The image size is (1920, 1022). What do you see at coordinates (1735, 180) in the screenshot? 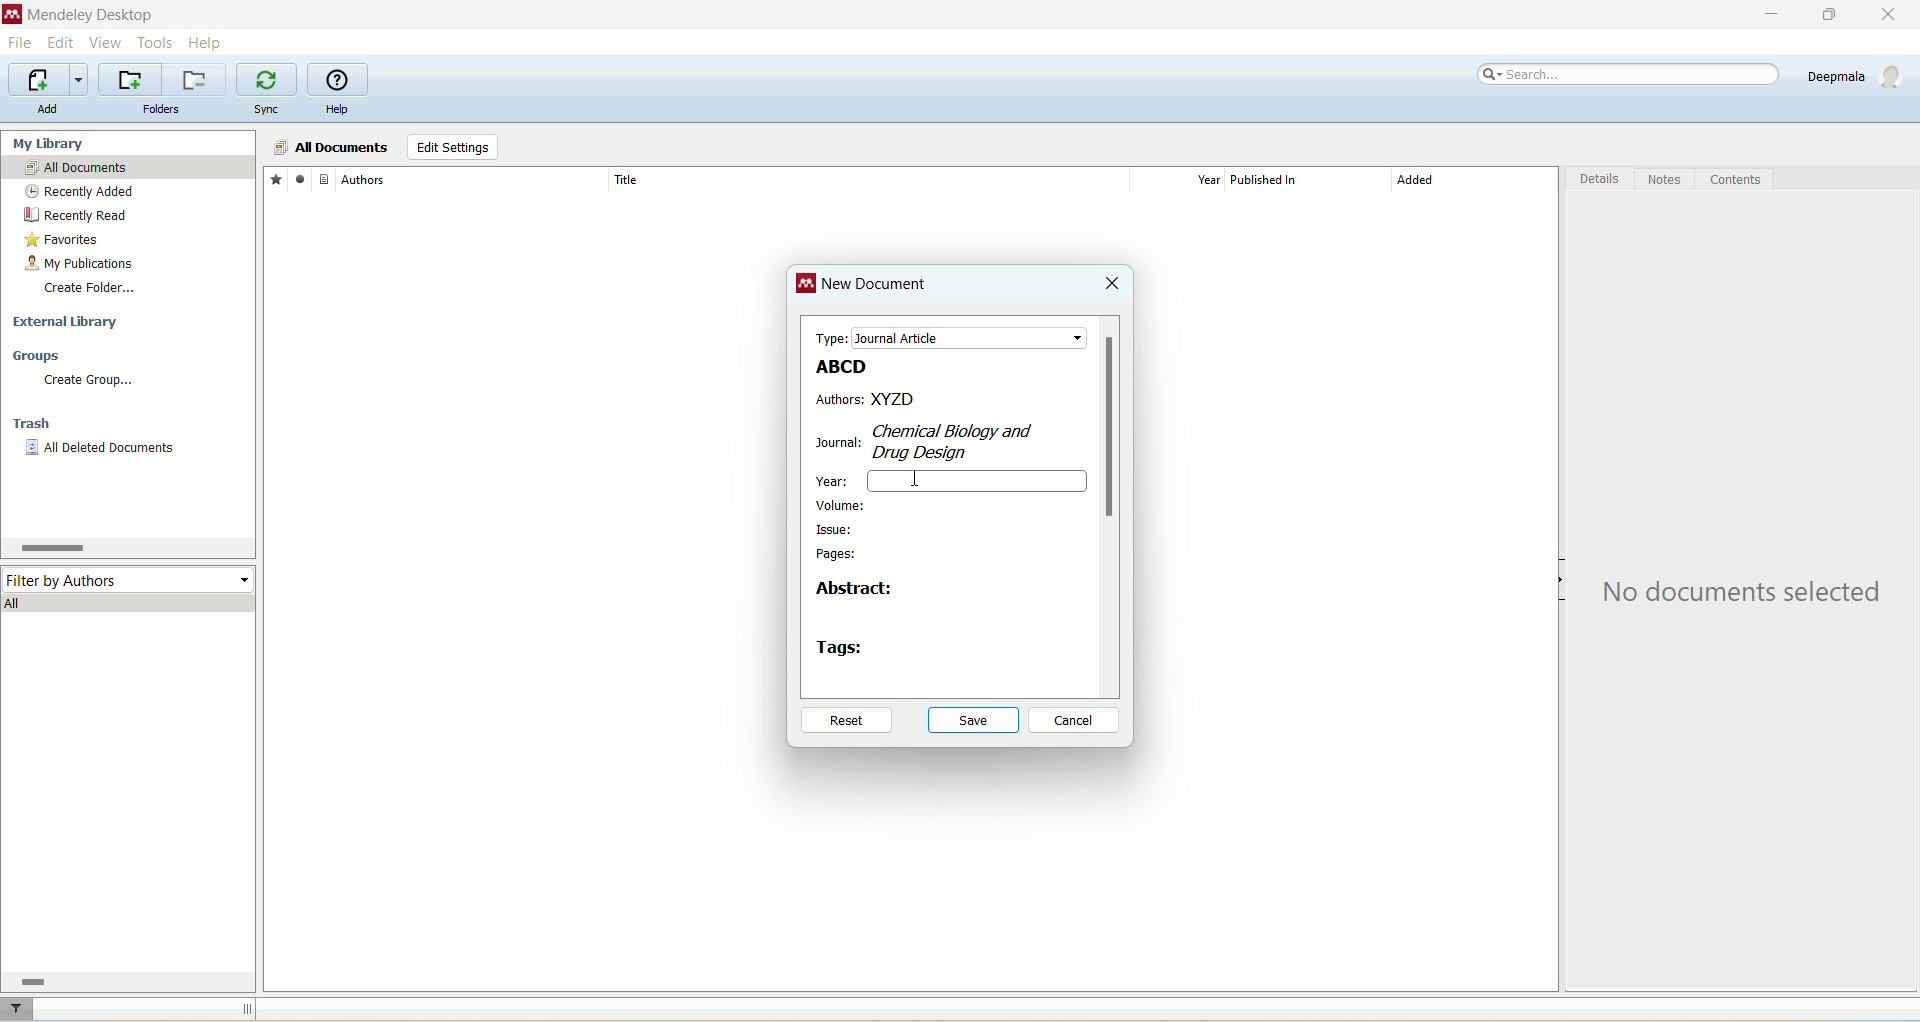
I see `content` at bounding box center [1735, 180].